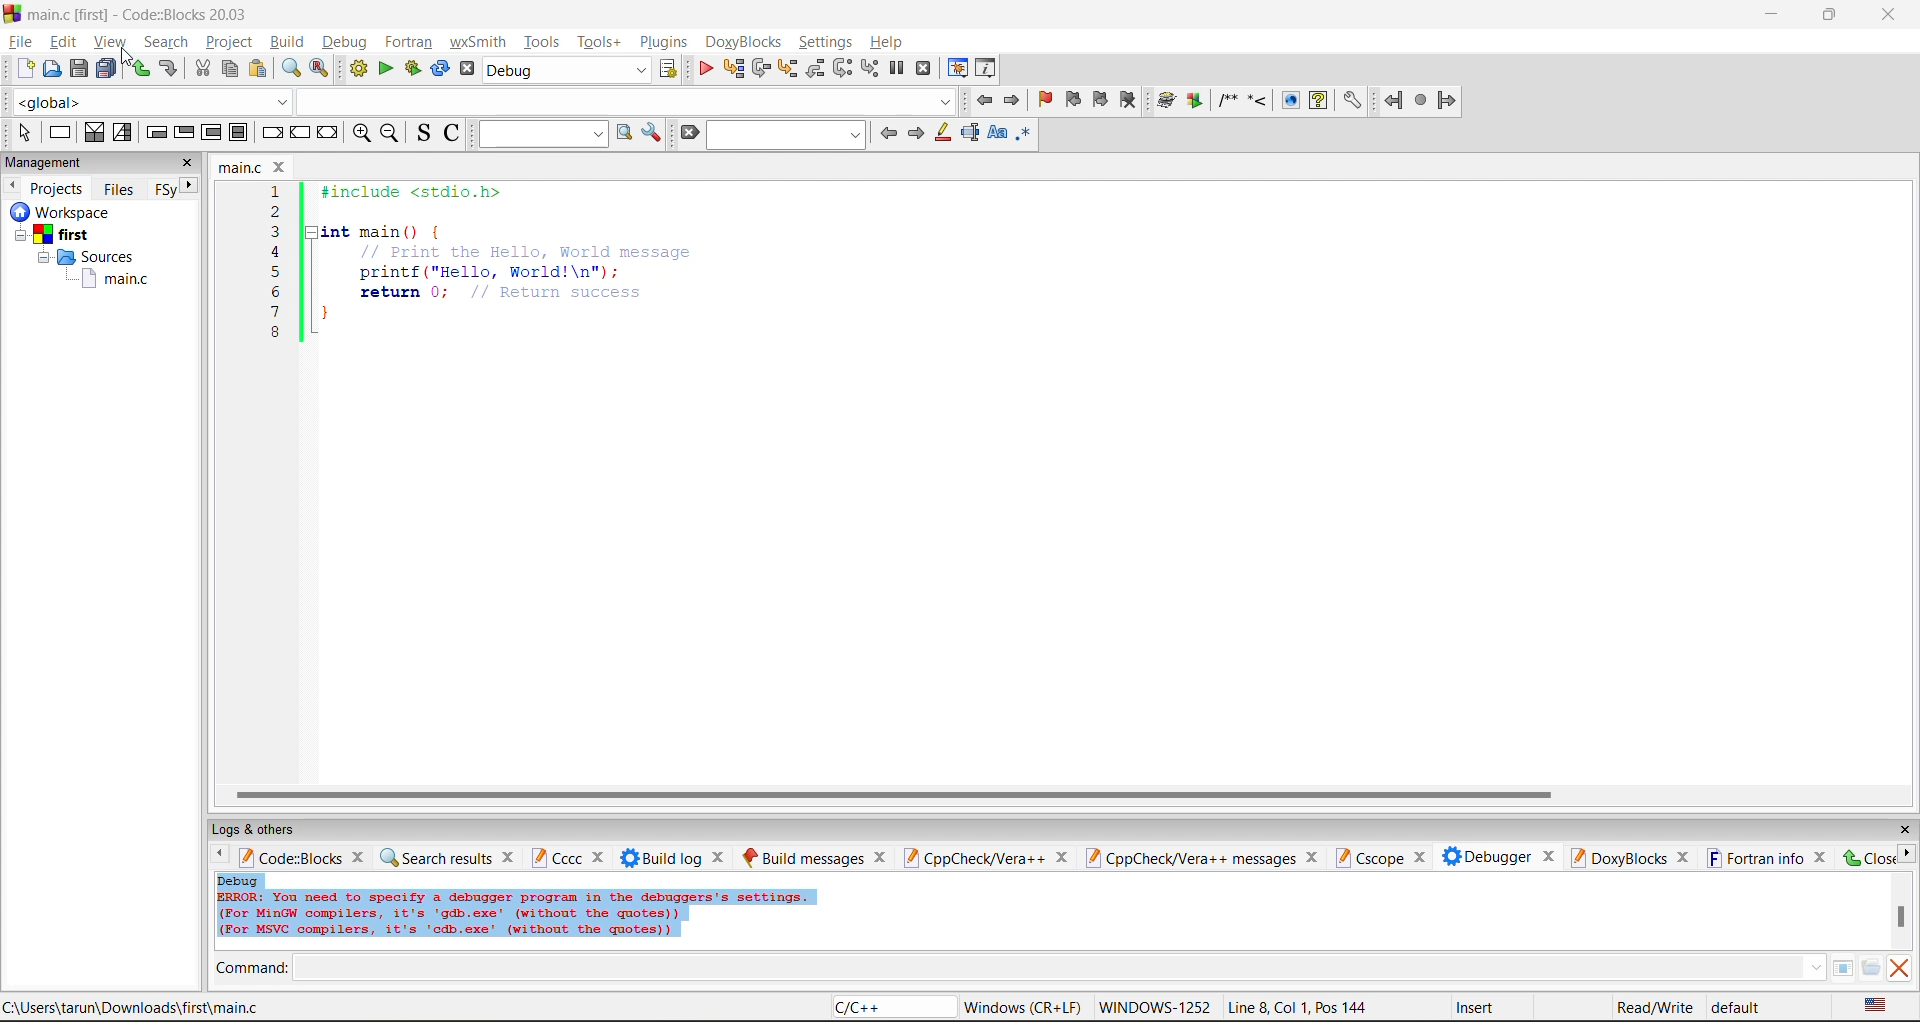  Describe the element at coordinates (1202, 855) in the screenshot. I see `cppcheck/vera++messages` at that location.